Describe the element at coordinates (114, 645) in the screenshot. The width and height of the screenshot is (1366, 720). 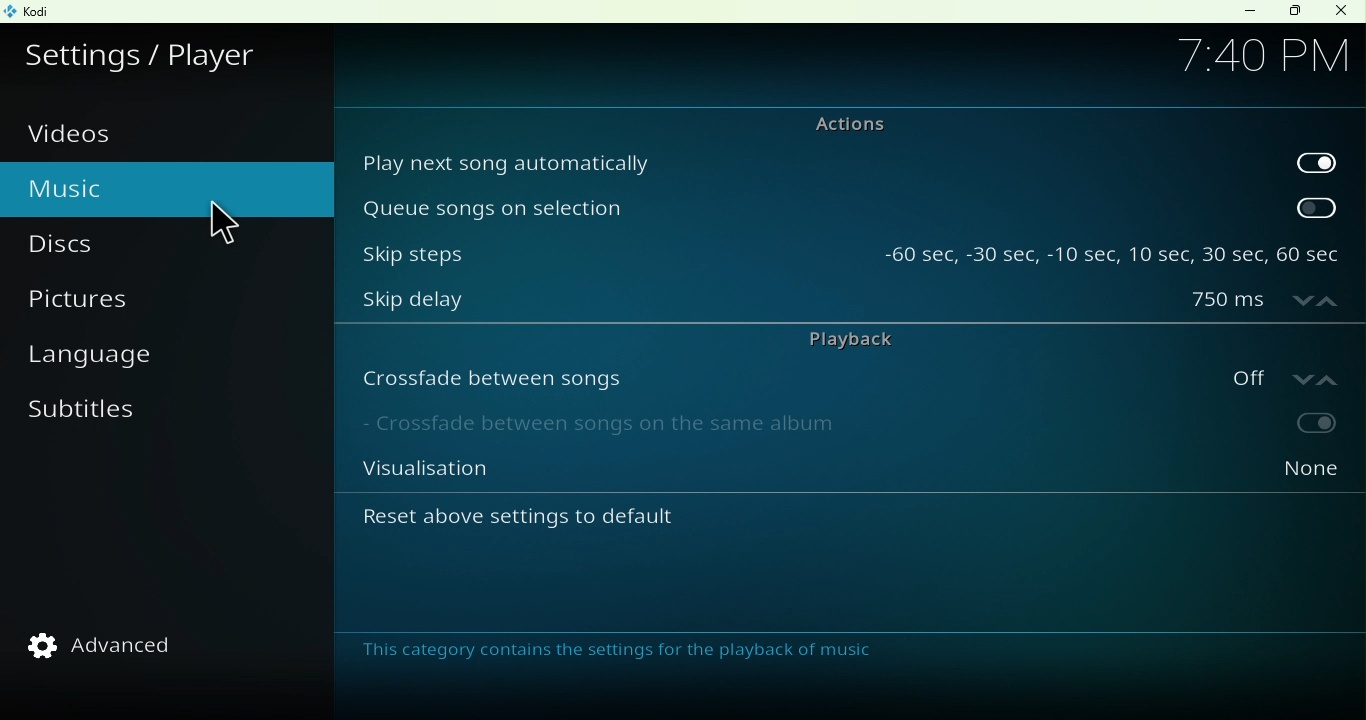
I see `Advanced` at that location.